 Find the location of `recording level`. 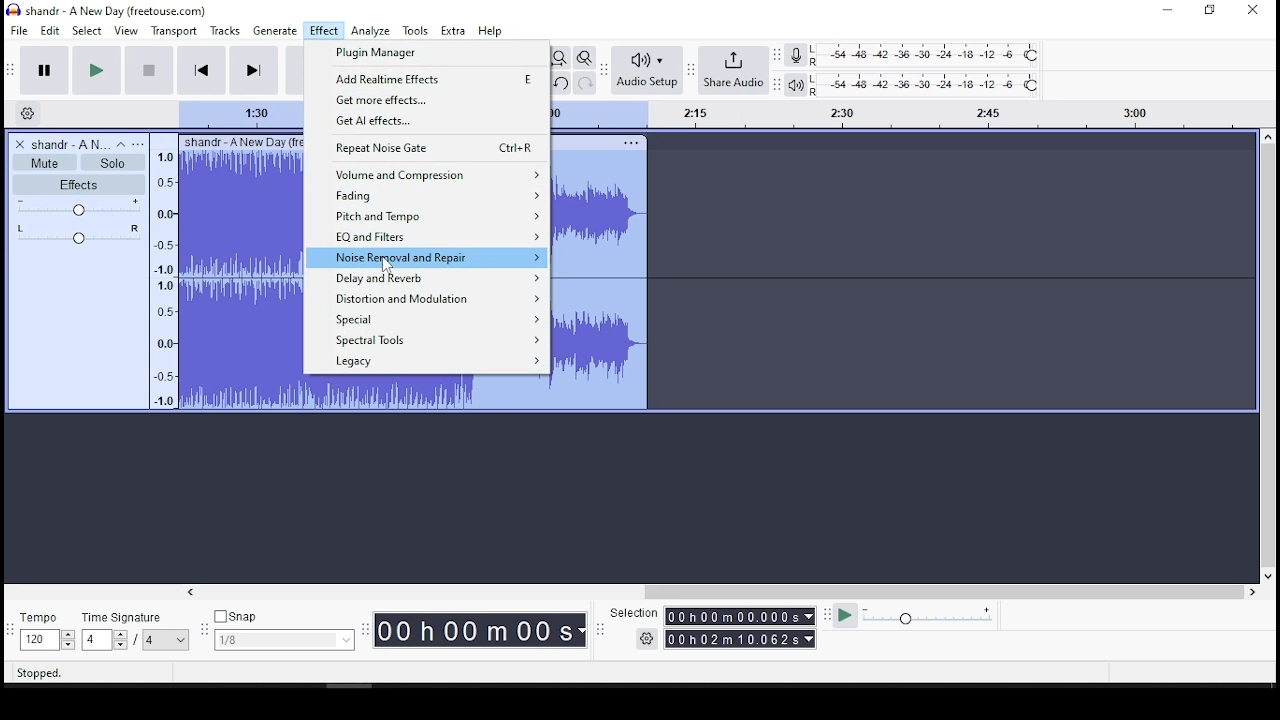

recording level is located at coordinates (926, 55).